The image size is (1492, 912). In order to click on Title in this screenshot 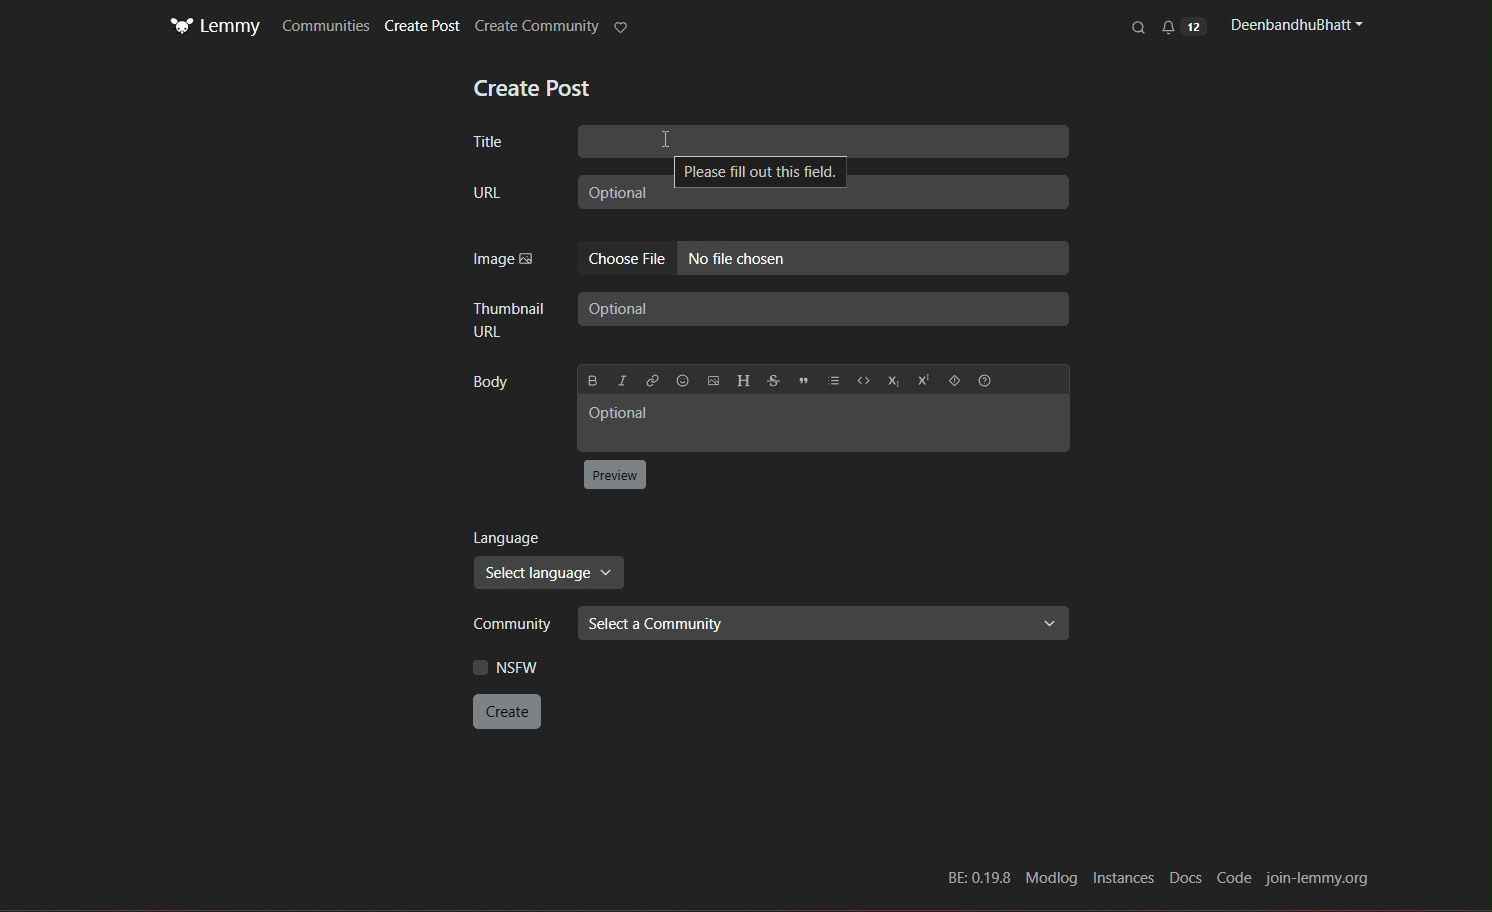, I will do `click(824, 141)`.